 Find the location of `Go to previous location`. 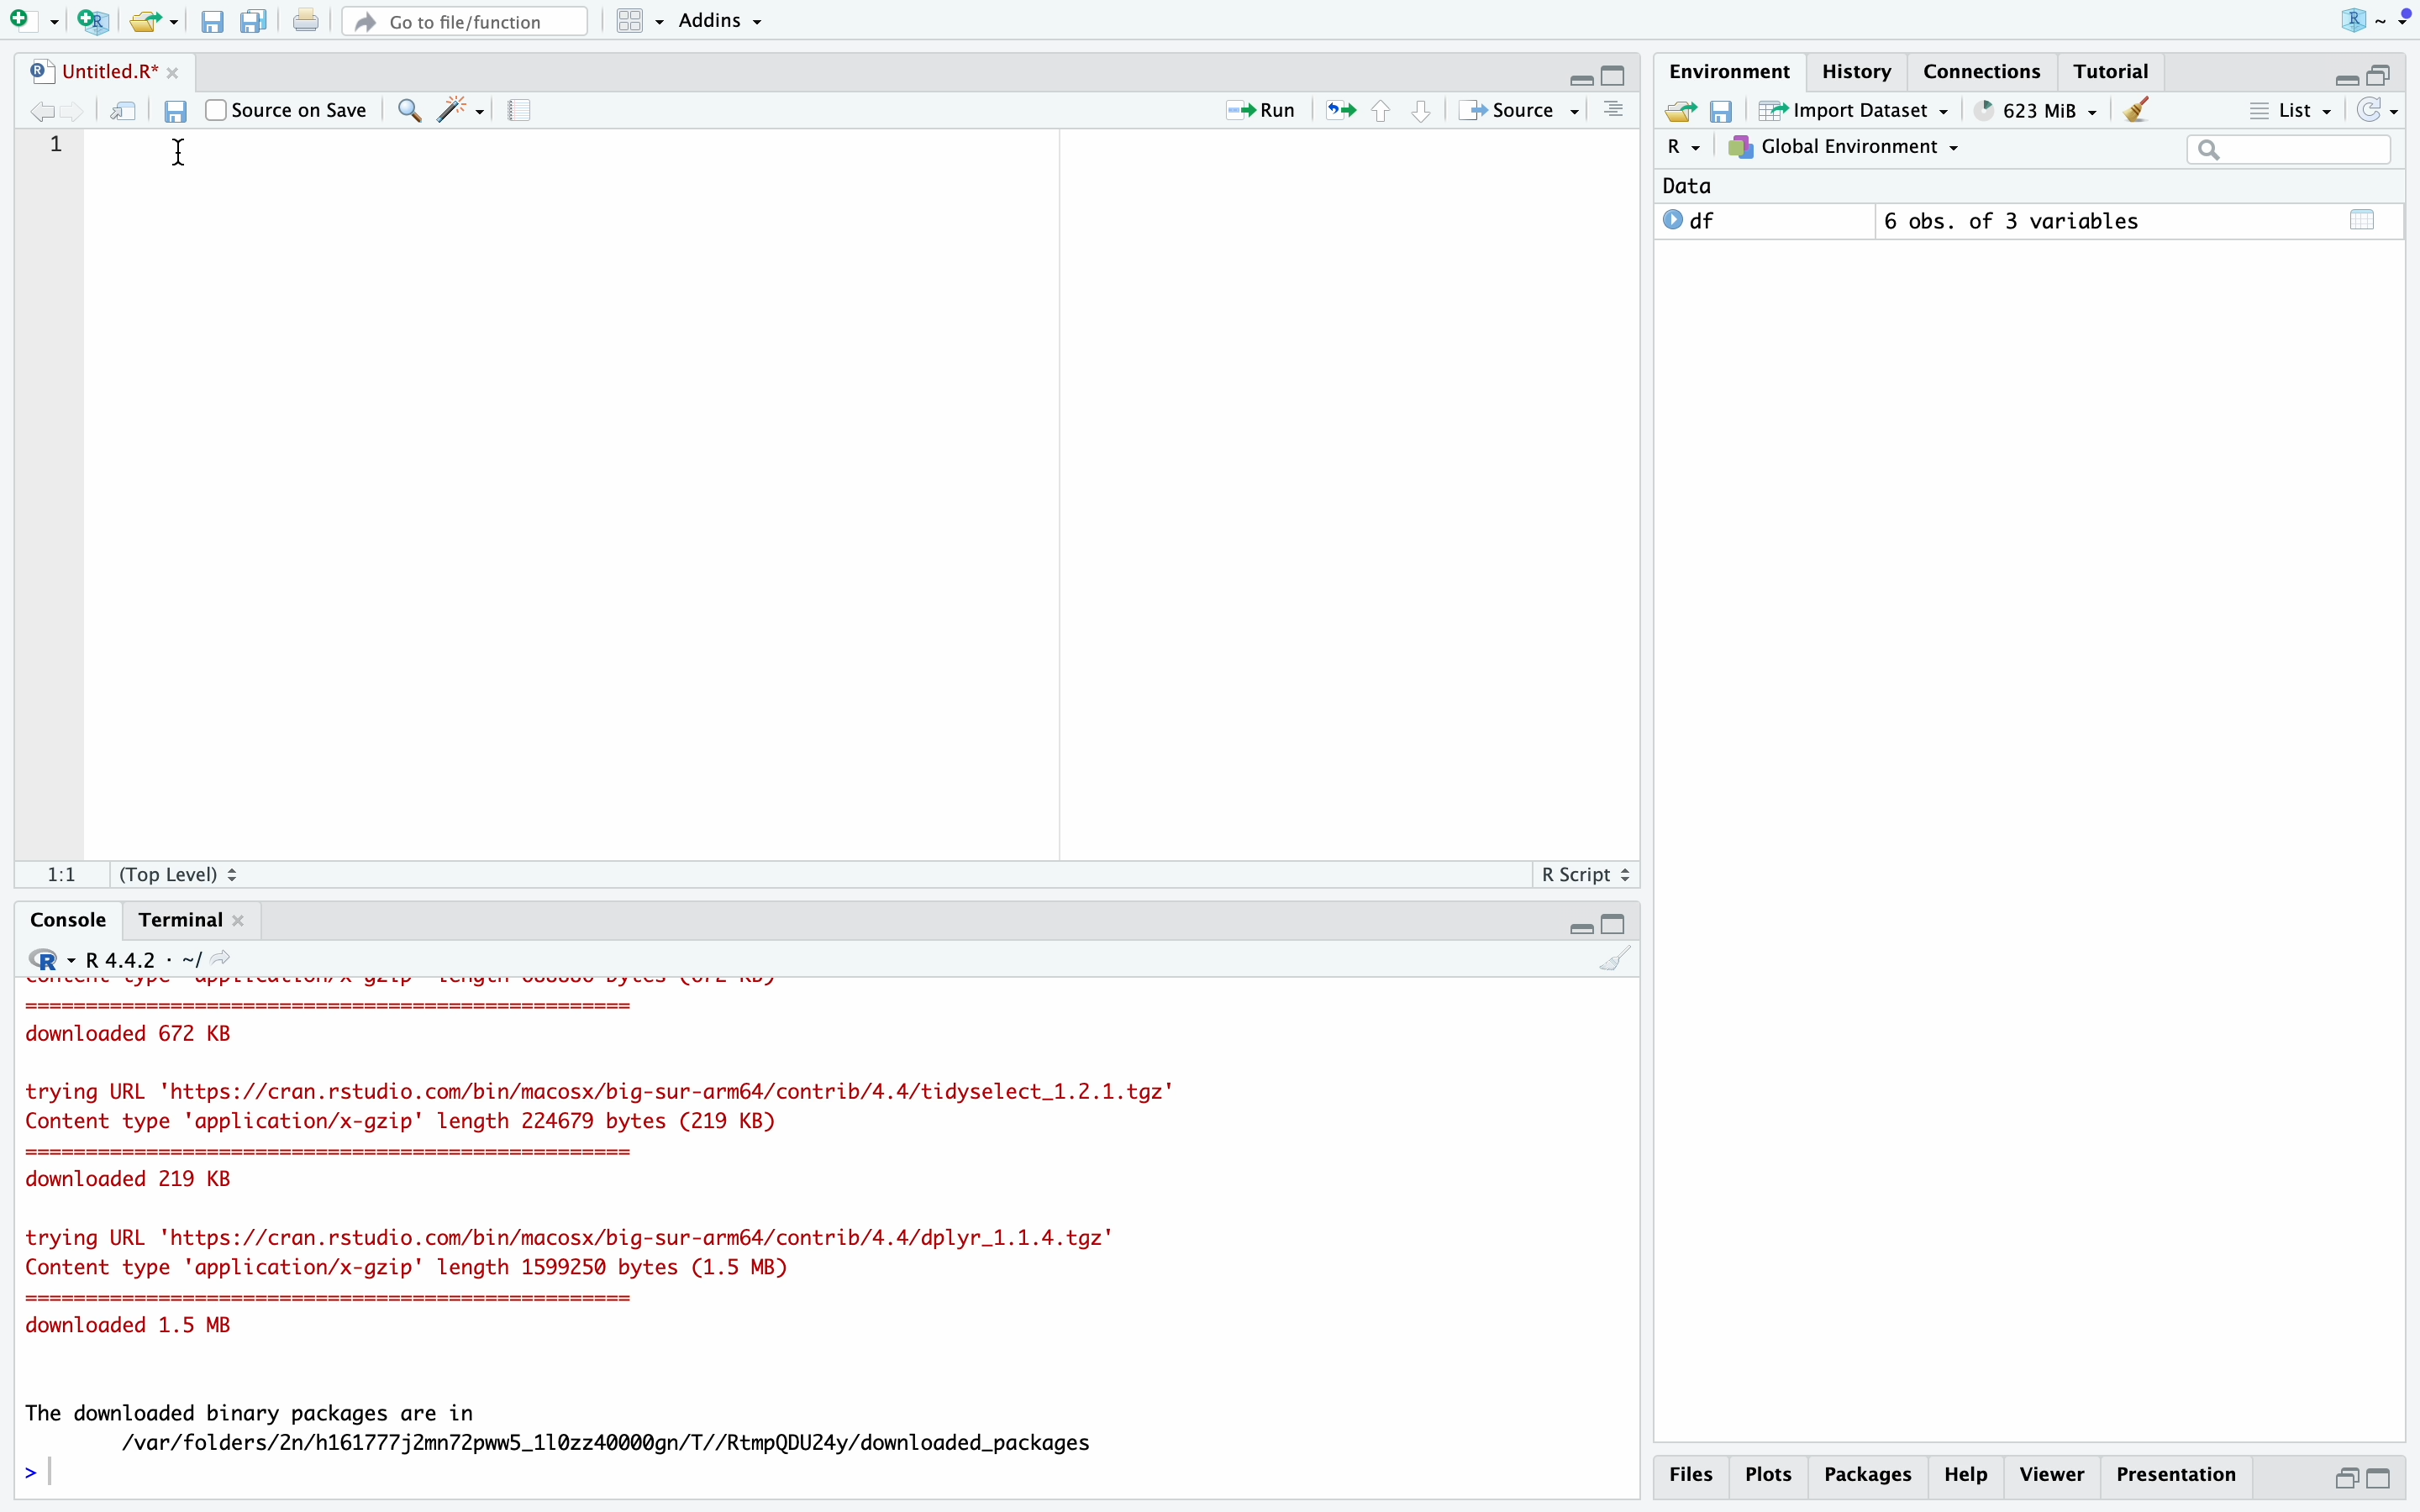

Go to previous location is located at coordinates (38, 112).